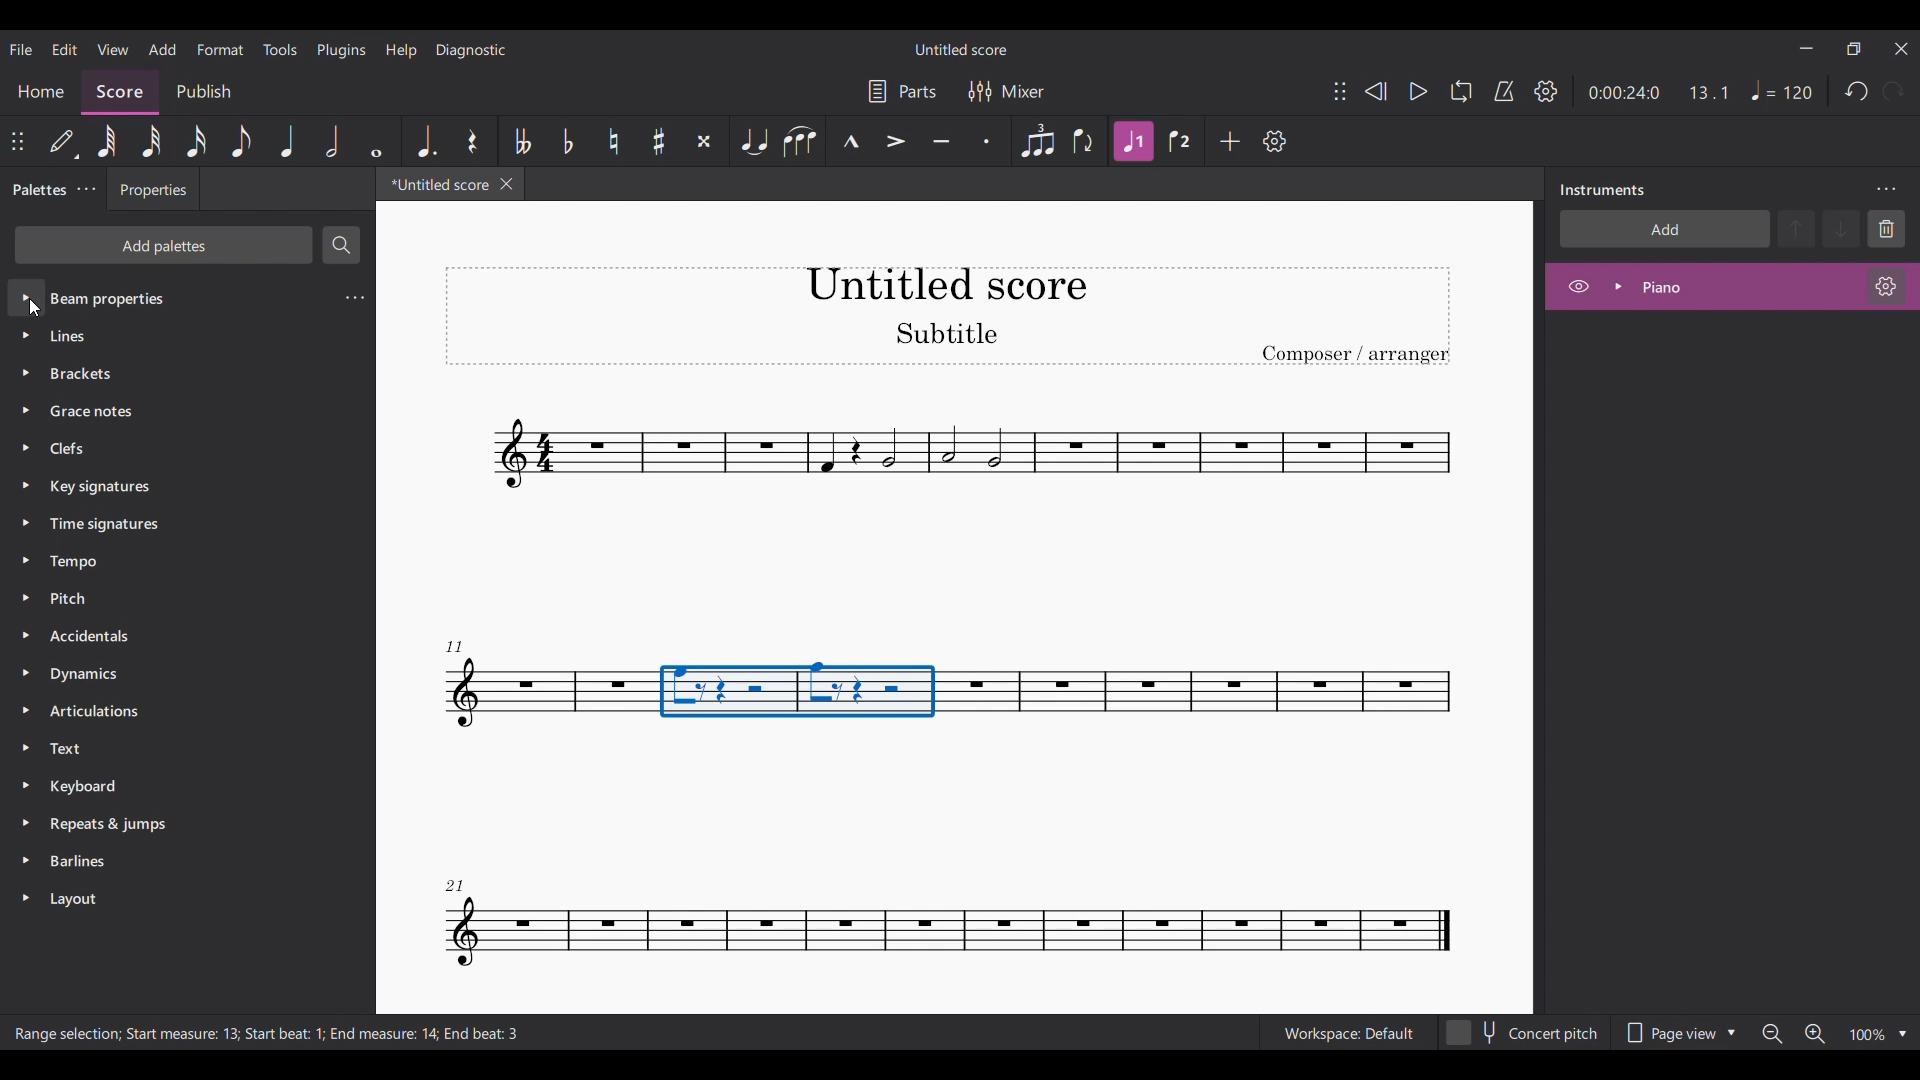  I want to click on Untitled score, so click(960, 49).